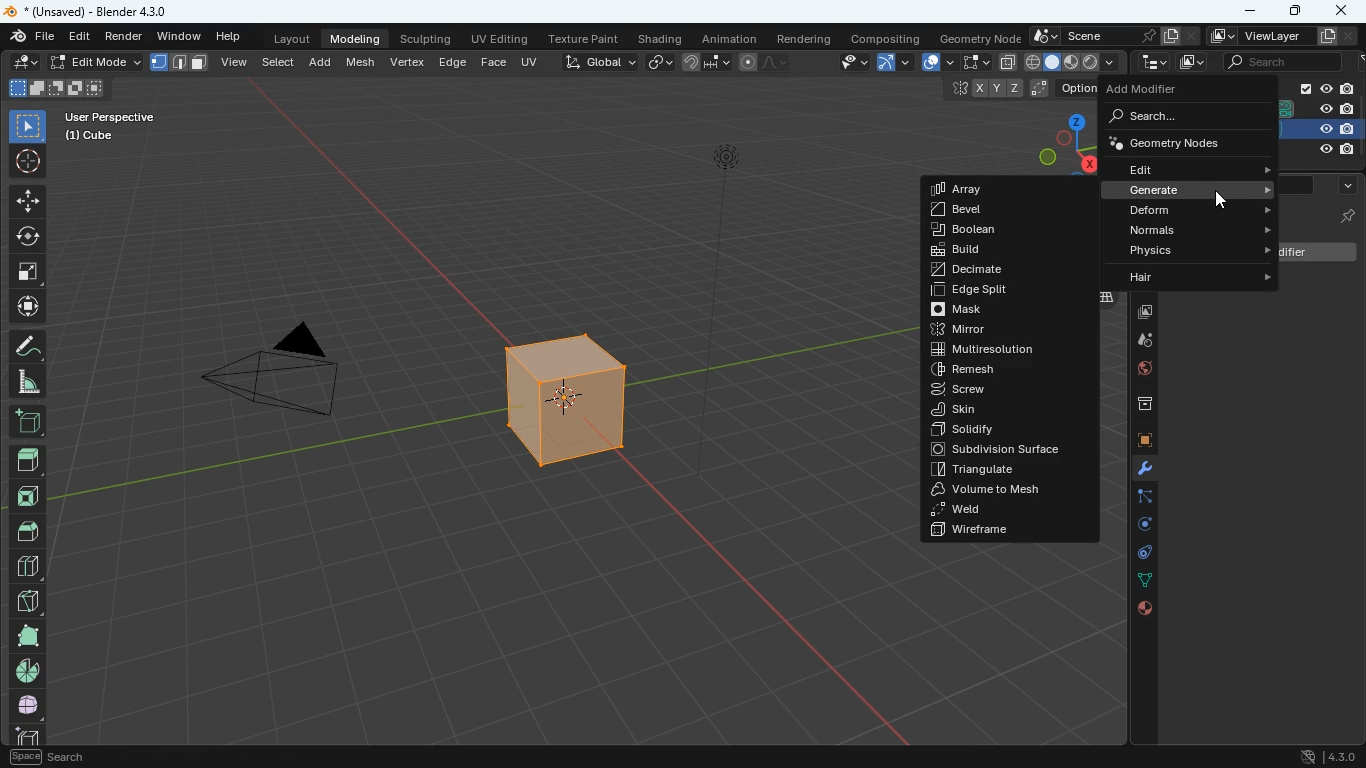 This screenshot has width=1366, height=768. Describe the element at coordinates (26, 383) in the screenshot. I see `angle` at that location.